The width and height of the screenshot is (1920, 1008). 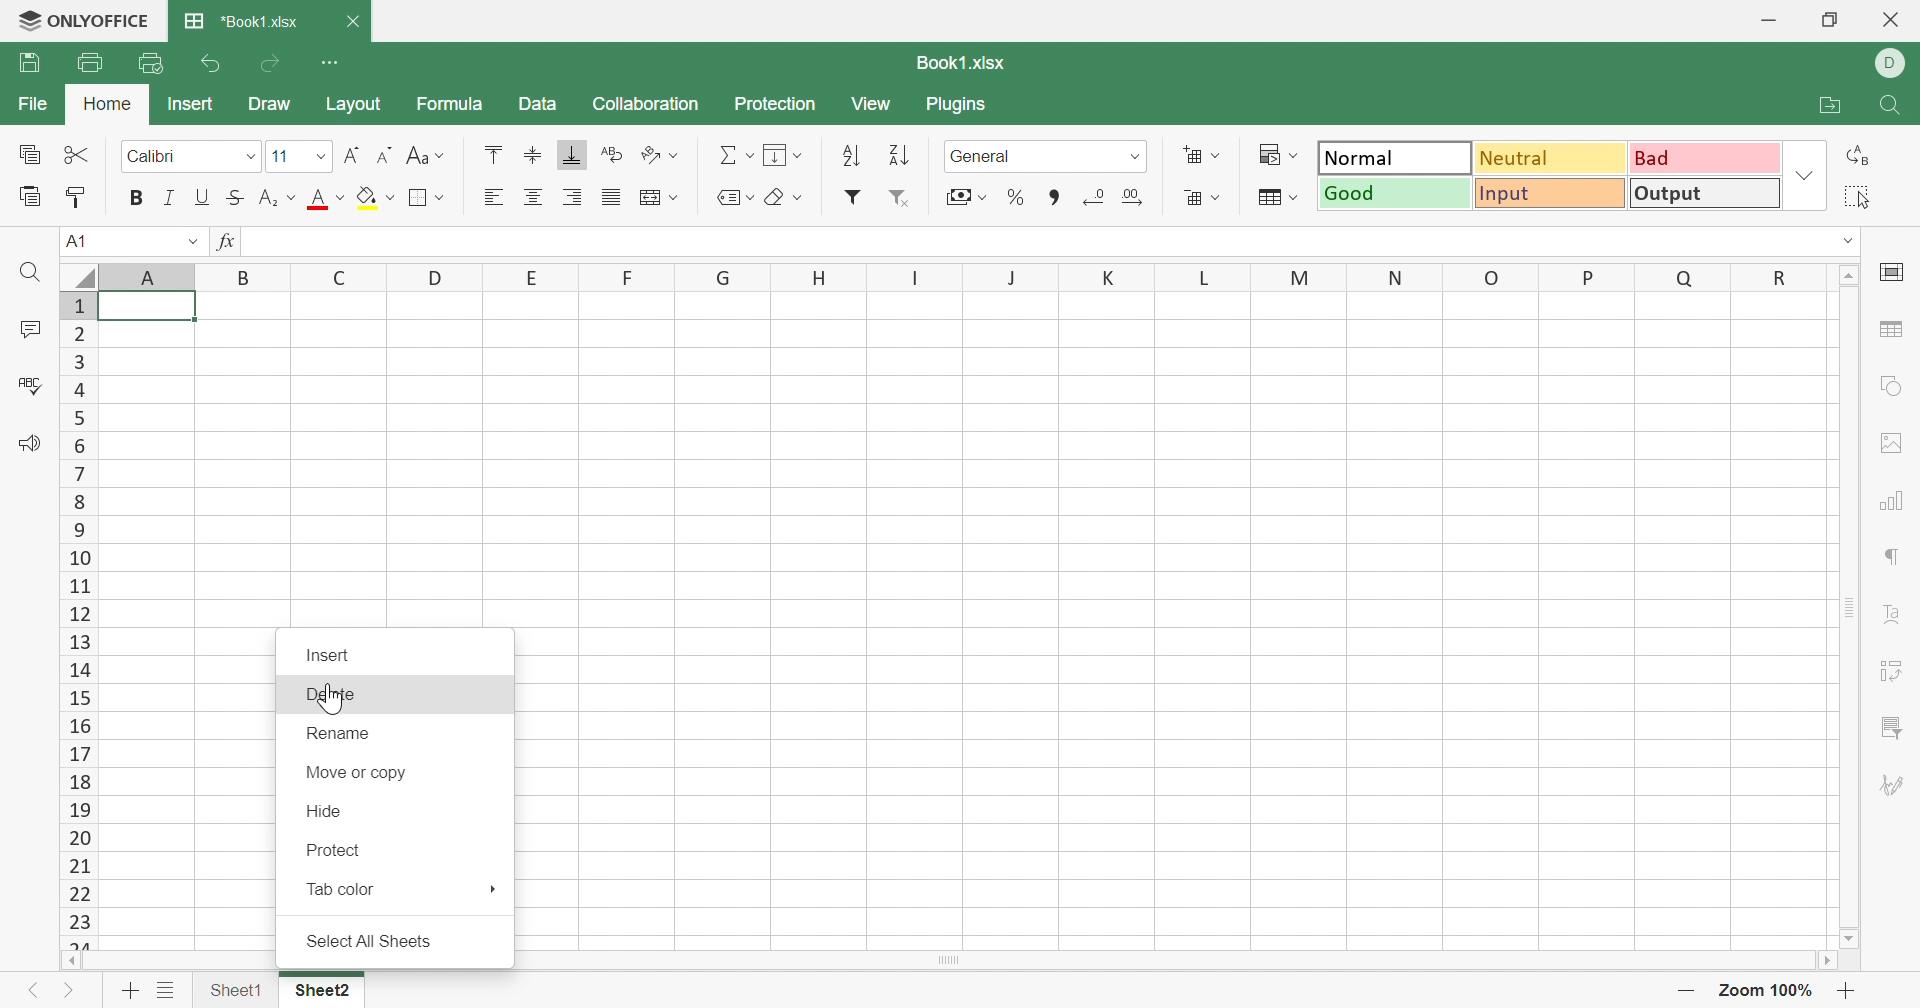 What do you see at coordinates (954, 197) in the screenshot?
I see `Accounting style` at bounding box center [954, 197].